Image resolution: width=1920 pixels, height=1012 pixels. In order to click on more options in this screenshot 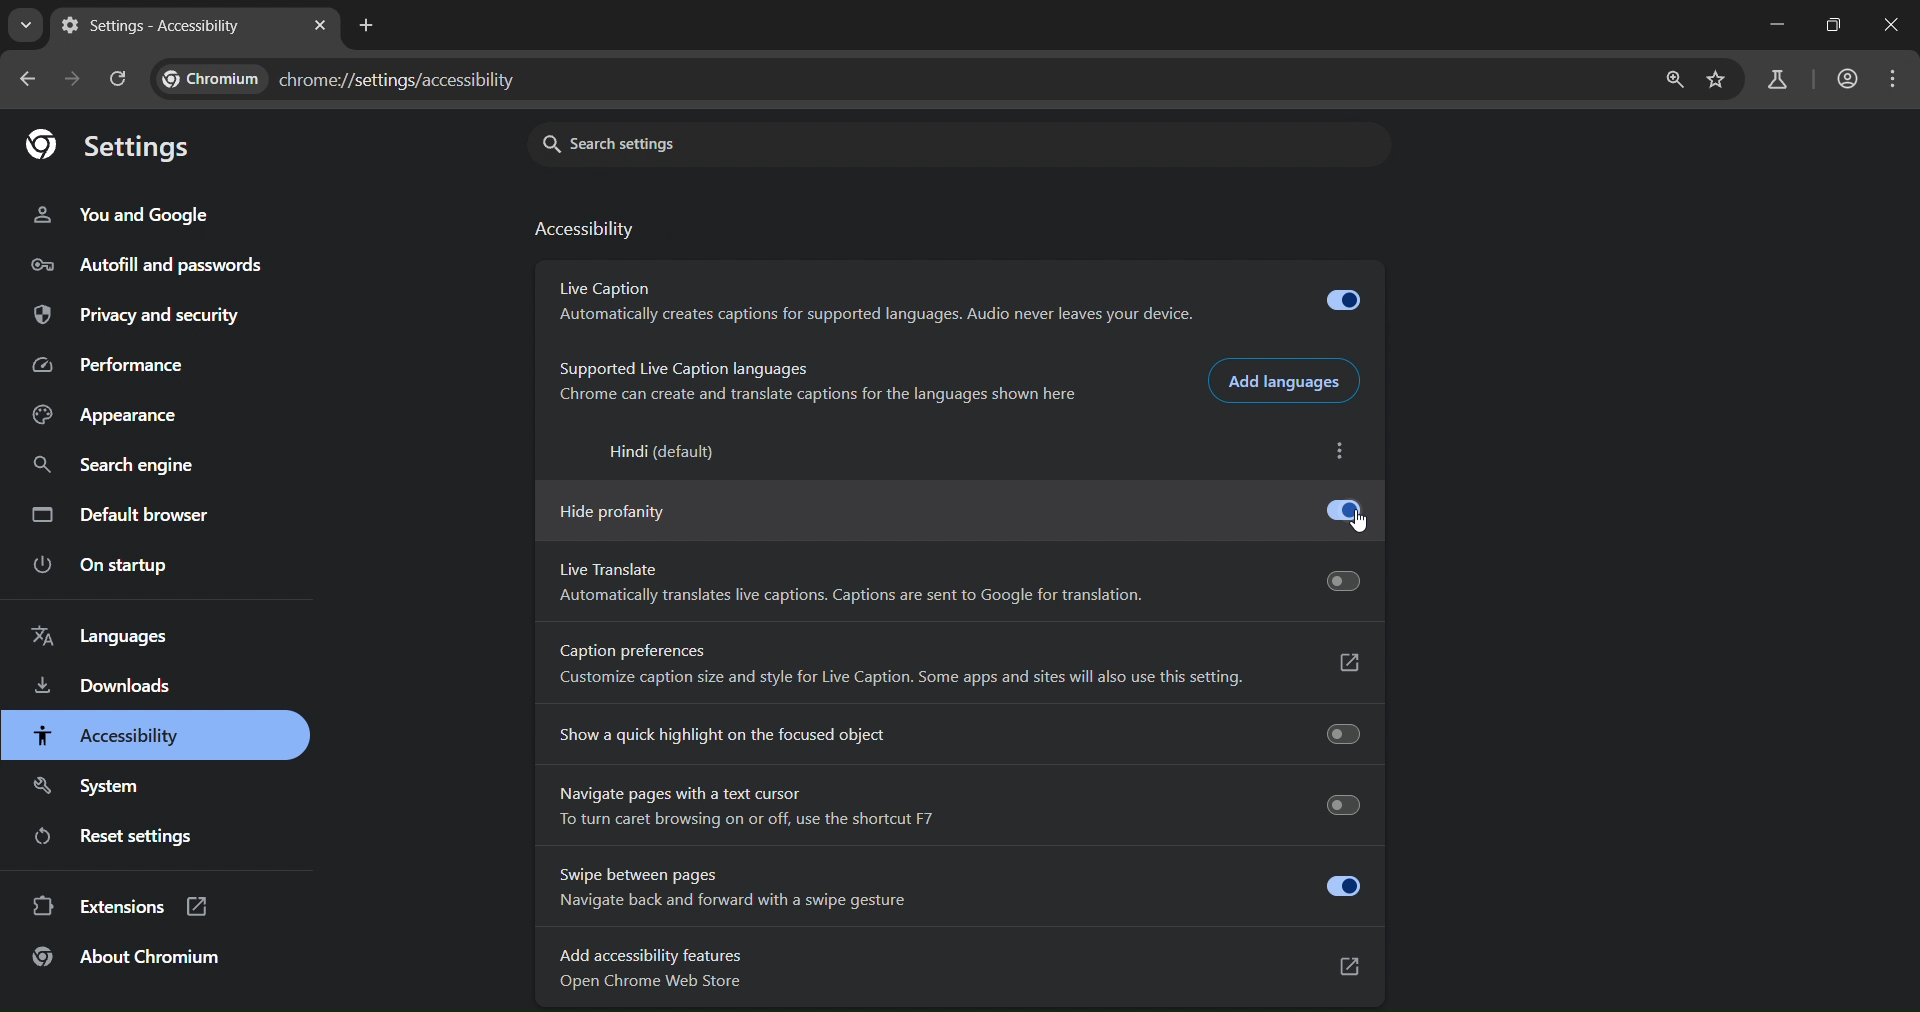, I will do `click(1342, 453)`.